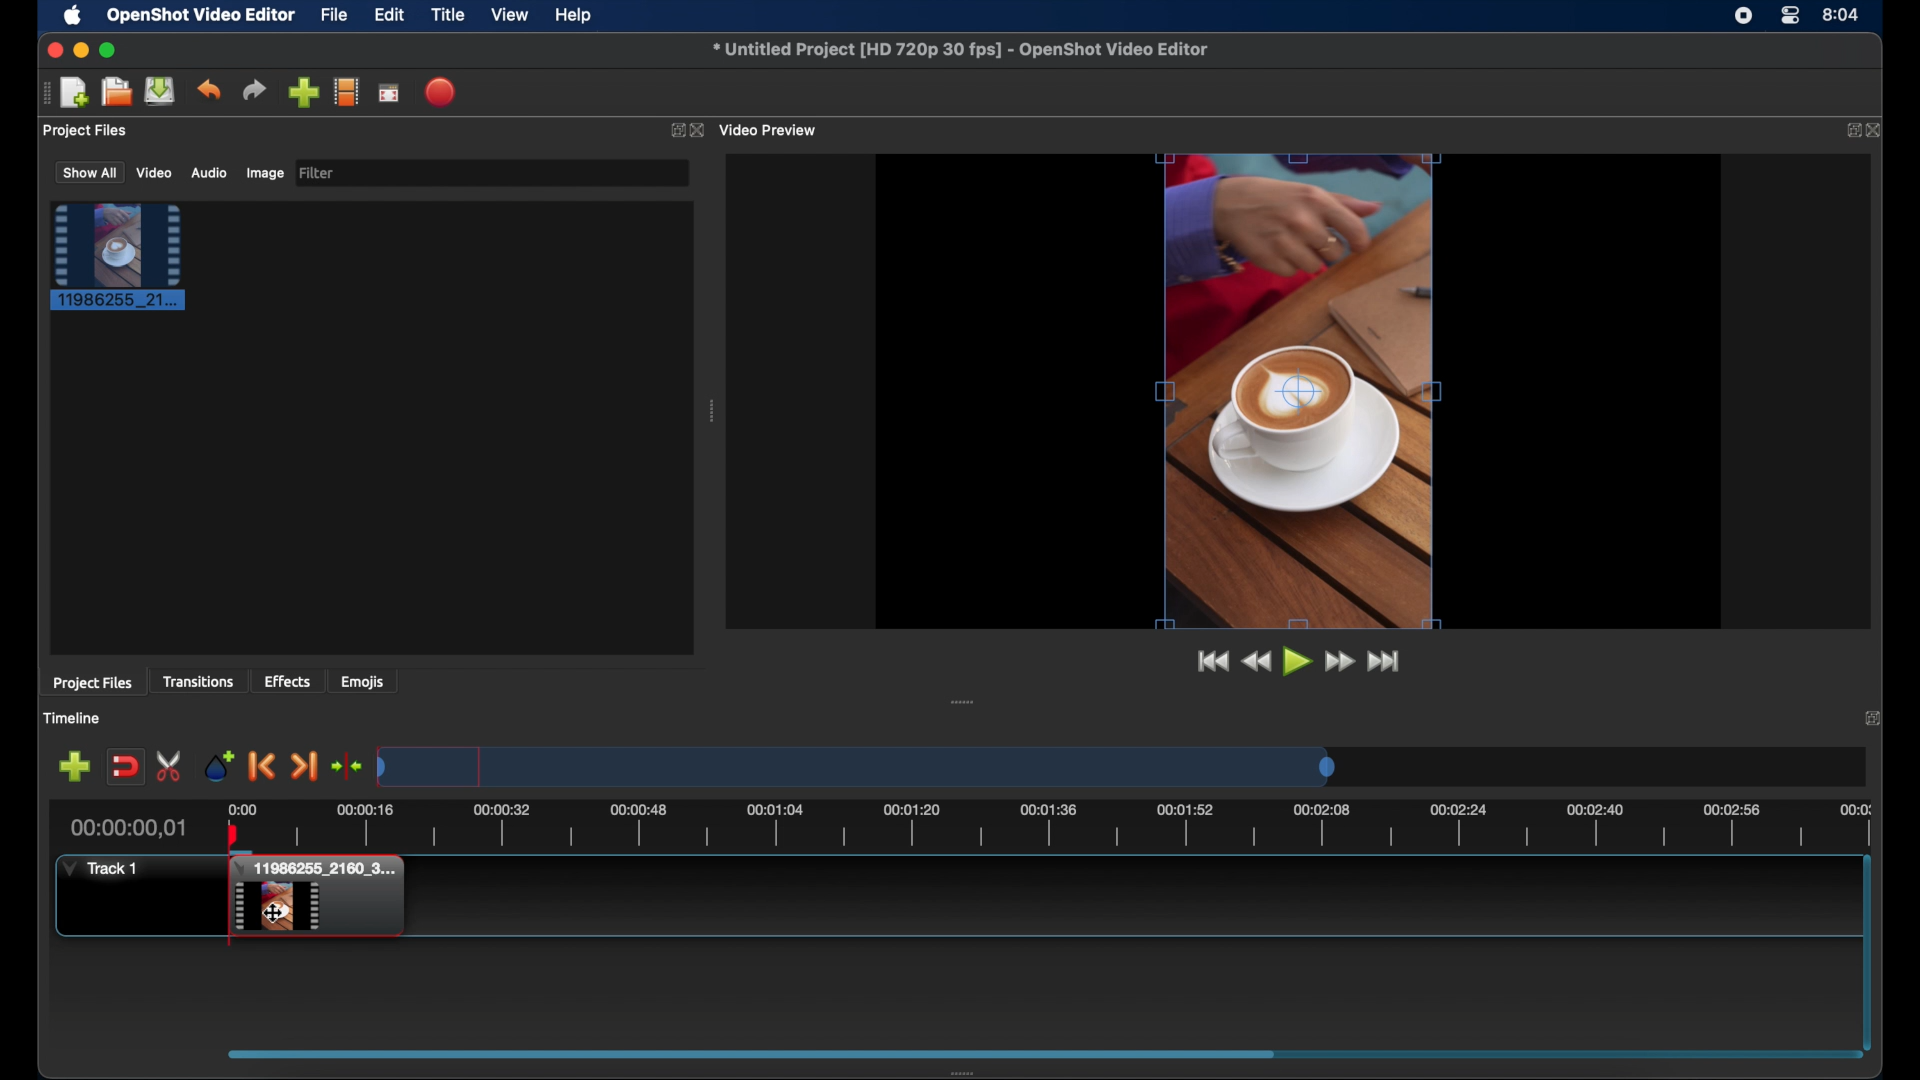 This screenshot has width=1920, height=1080. I want to click on project file, so click(119, 257).